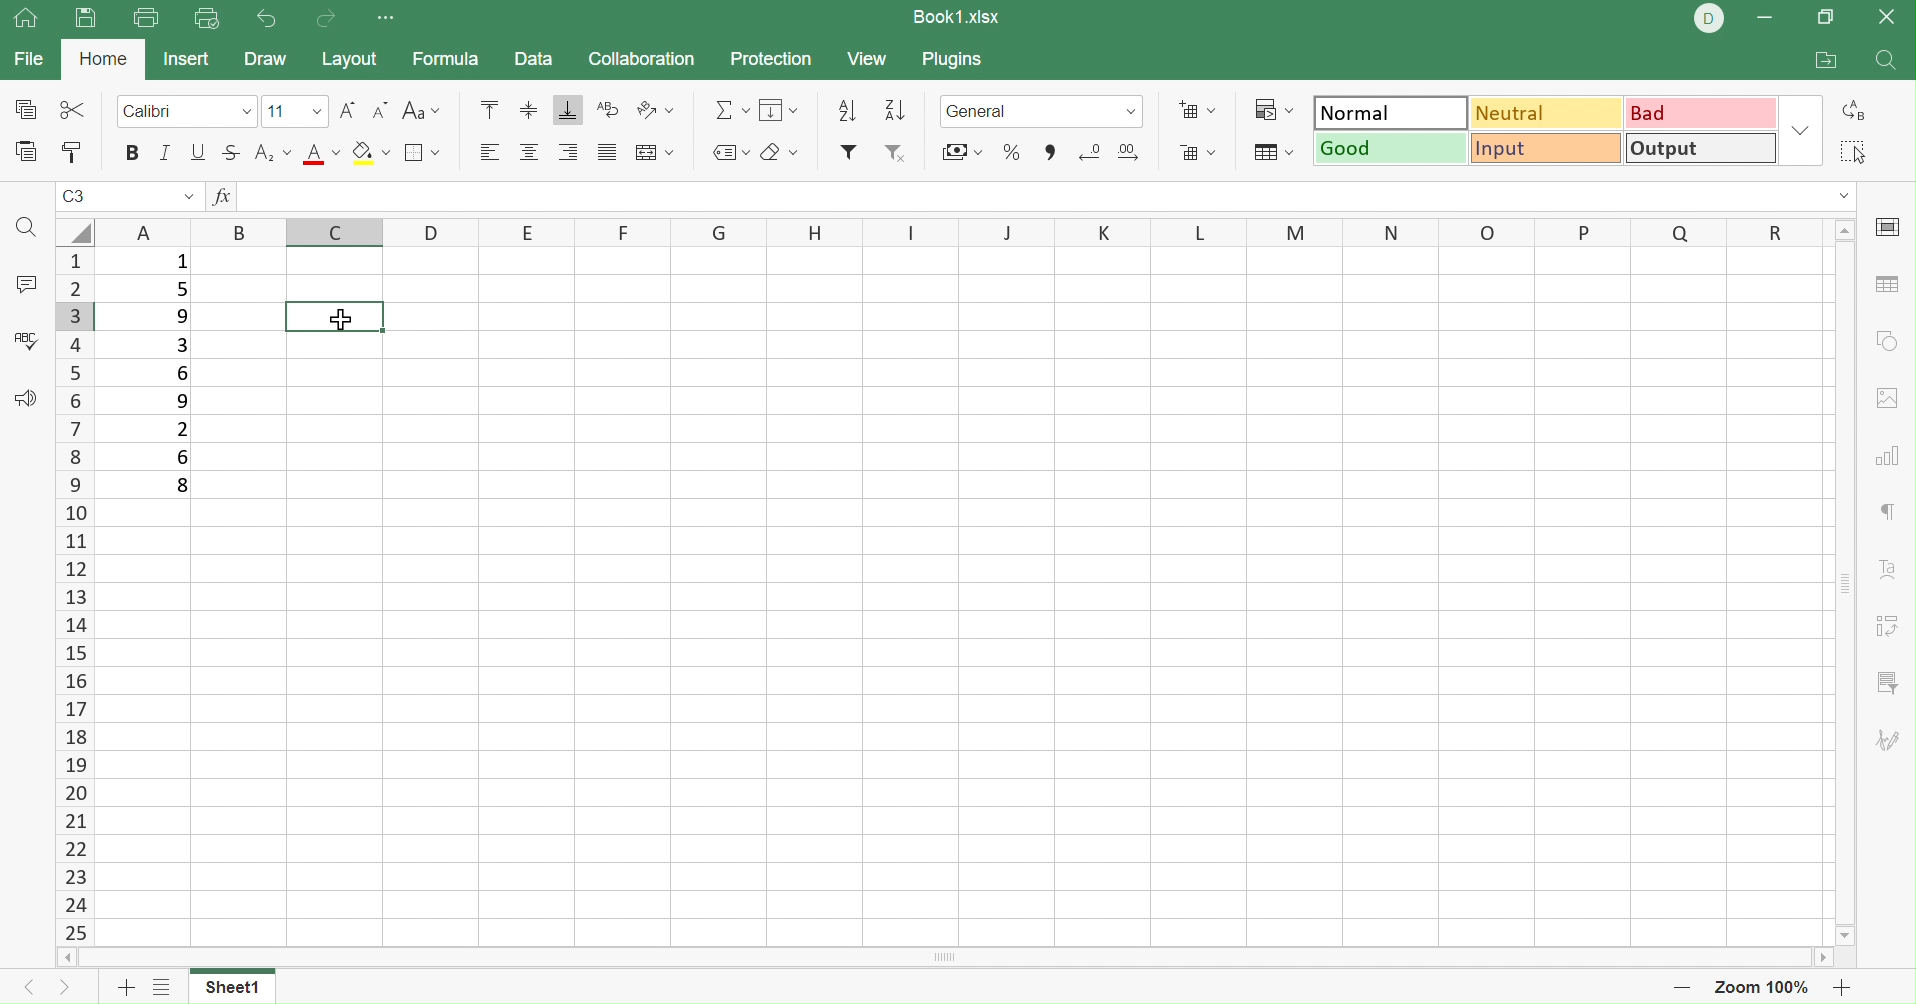 Image resolution: width=1916 pixels, height=1004 pixels. I want to click on Scroll right, so click(1825, 956).